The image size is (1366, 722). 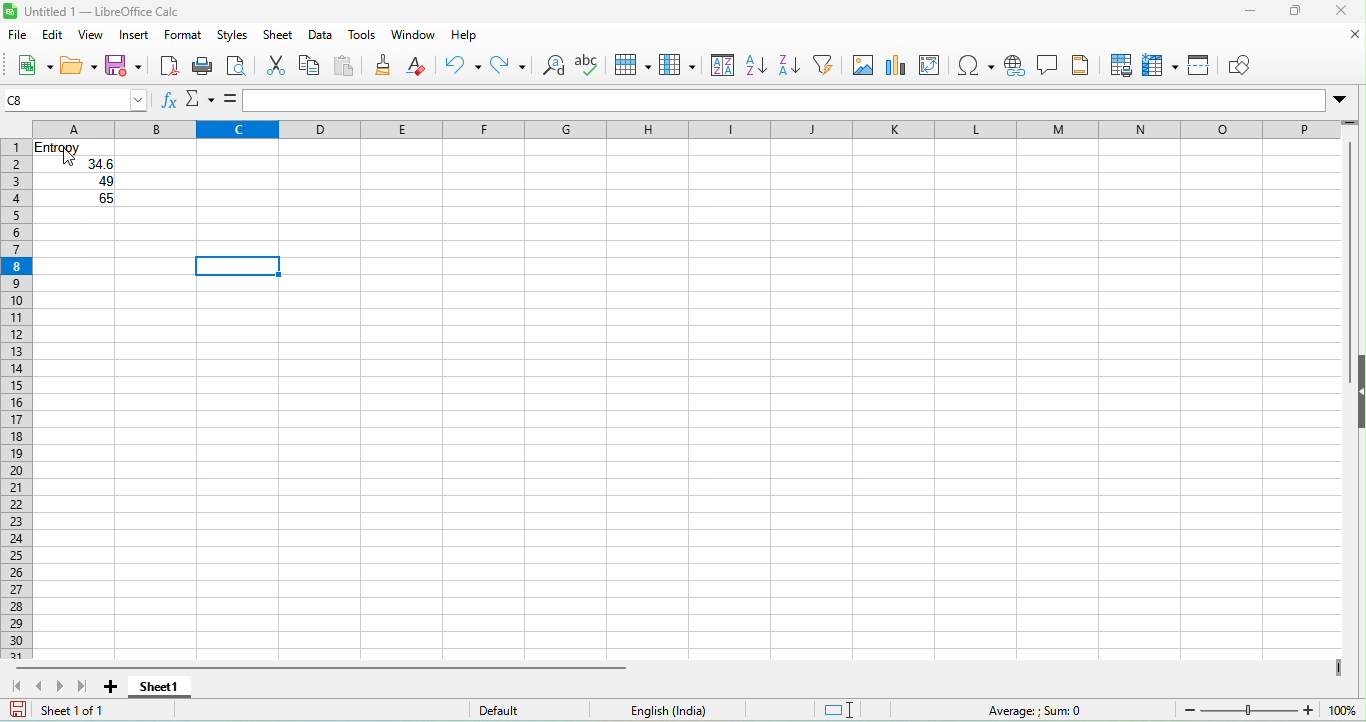 I want to click on spelling, so click(x=589, y=67).